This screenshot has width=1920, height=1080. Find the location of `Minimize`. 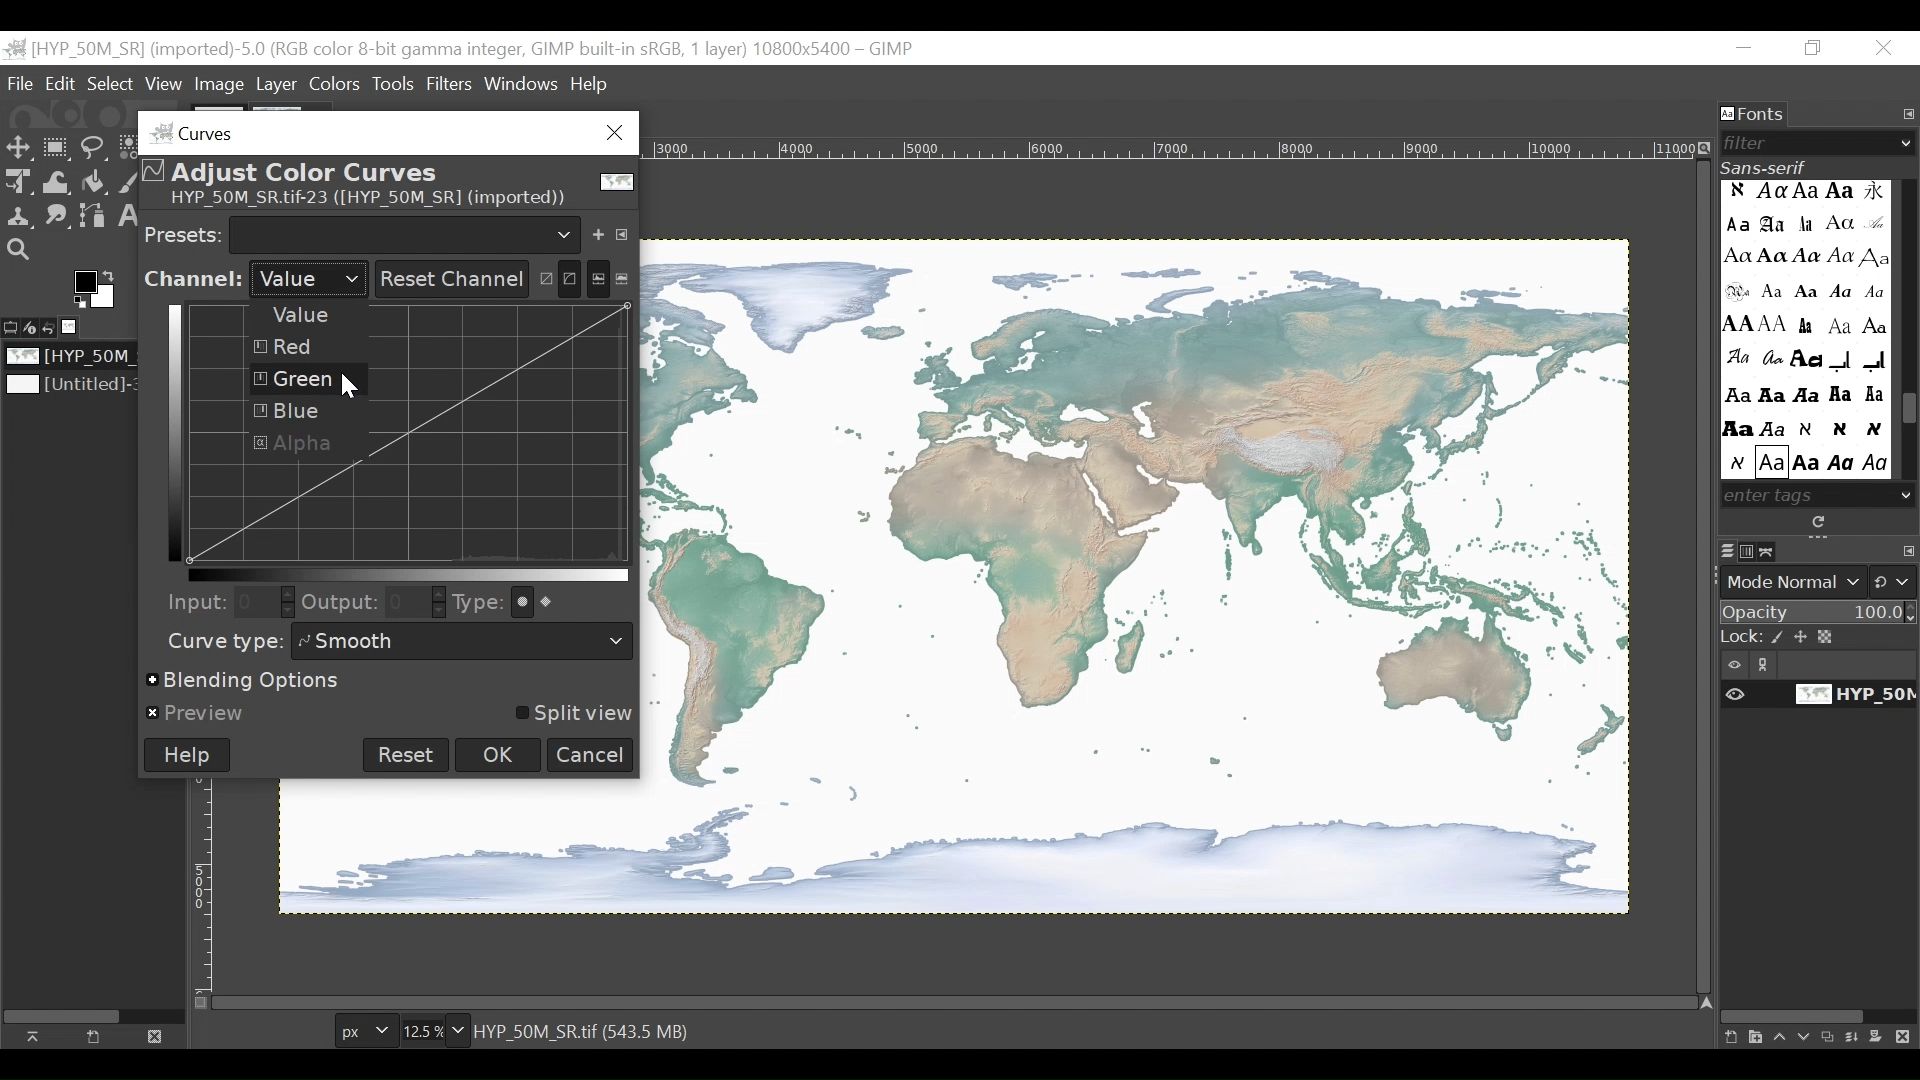

Minimize is located at coordinates (1745, 49).